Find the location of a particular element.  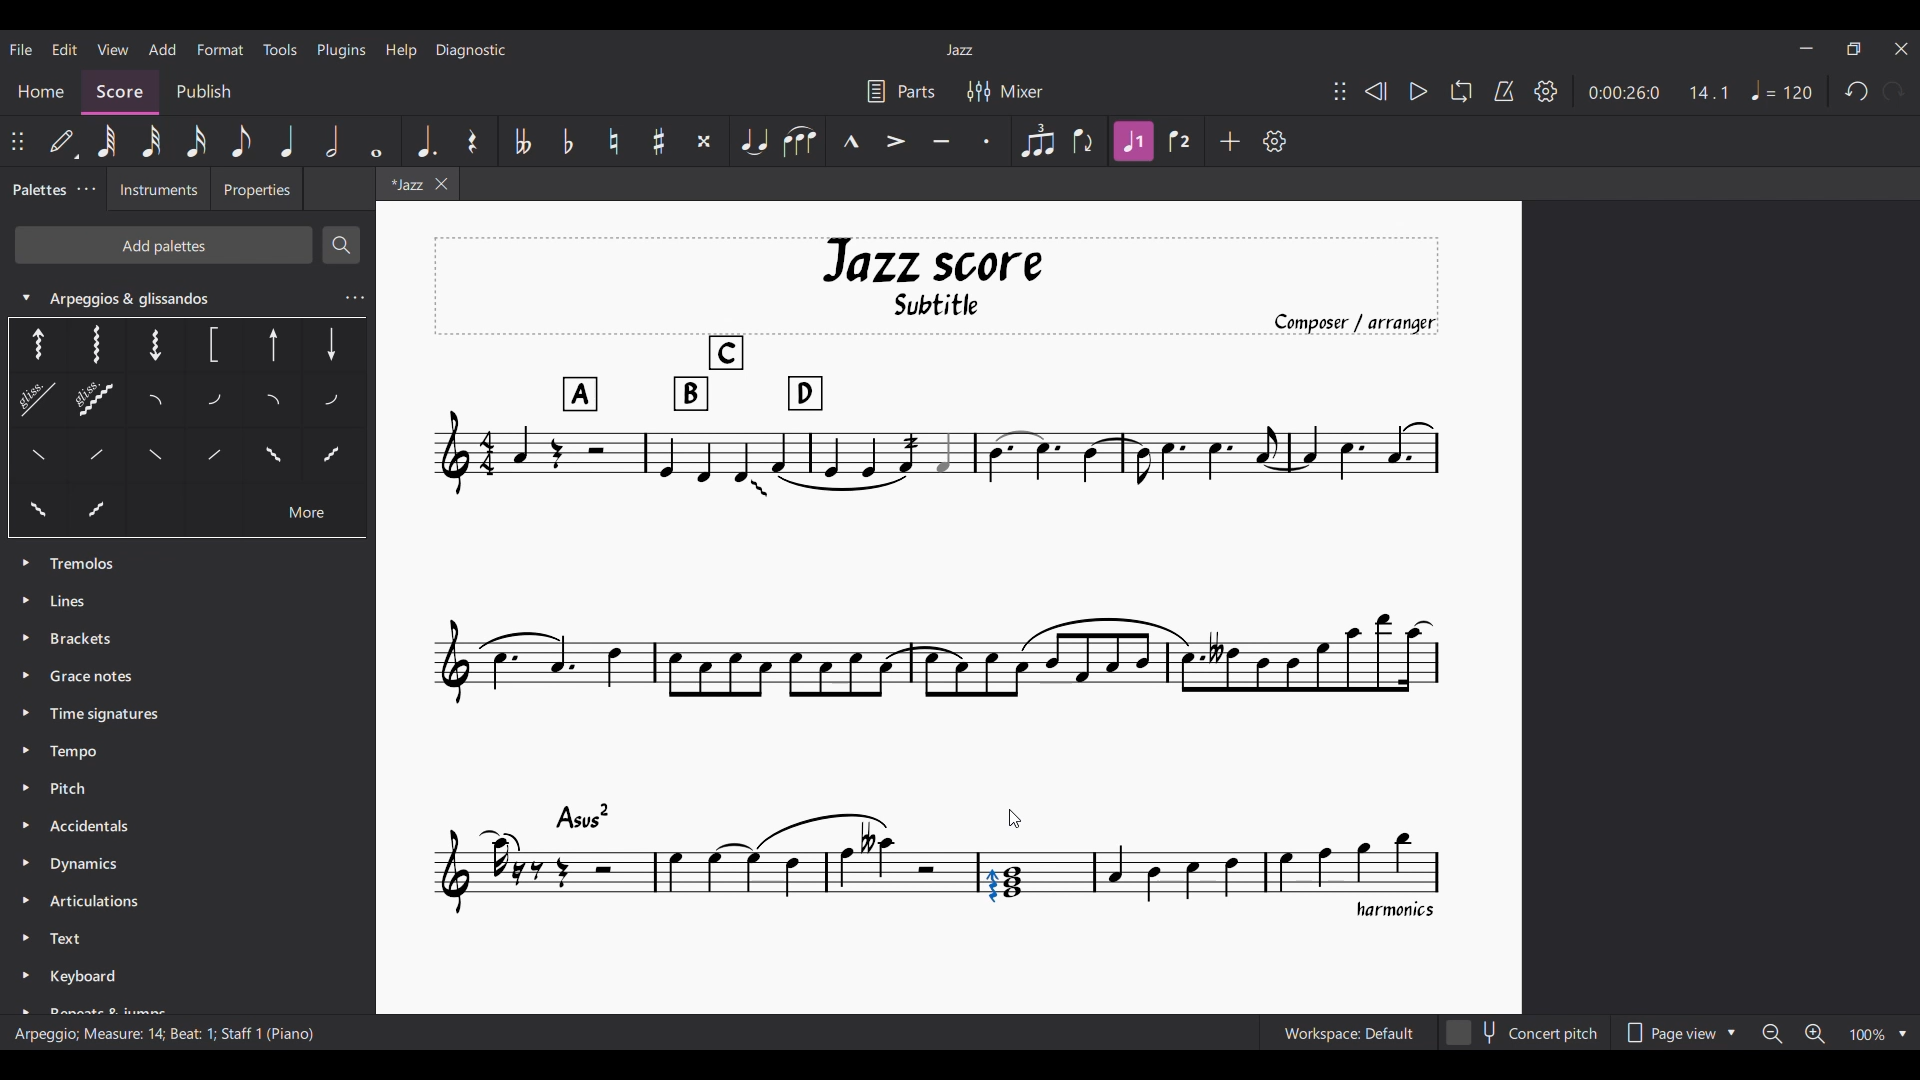

Customization settings is located at coordinates (1274, 141).